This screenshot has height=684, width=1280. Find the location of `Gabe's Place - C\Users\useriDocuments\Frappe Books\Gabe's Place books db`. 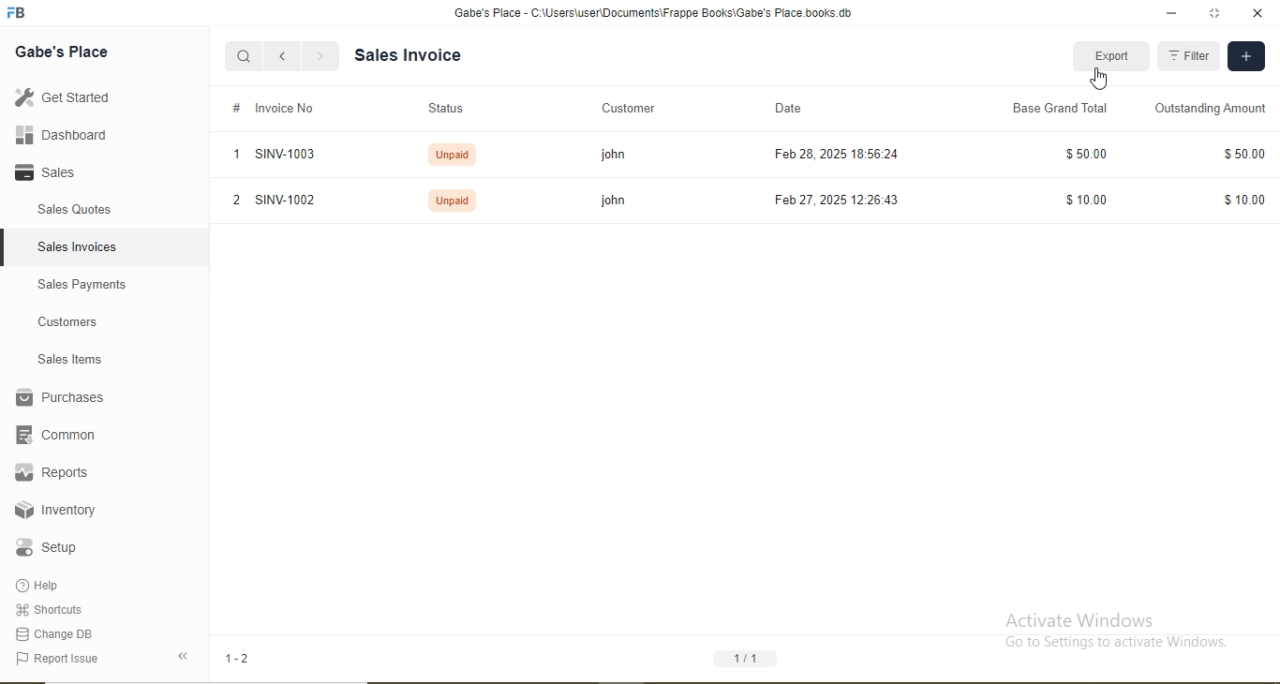

Gabe's Place - C\Users\useriDocuments\Frappe Books\Gabe's Place books db is located at coordinates (649, 13).